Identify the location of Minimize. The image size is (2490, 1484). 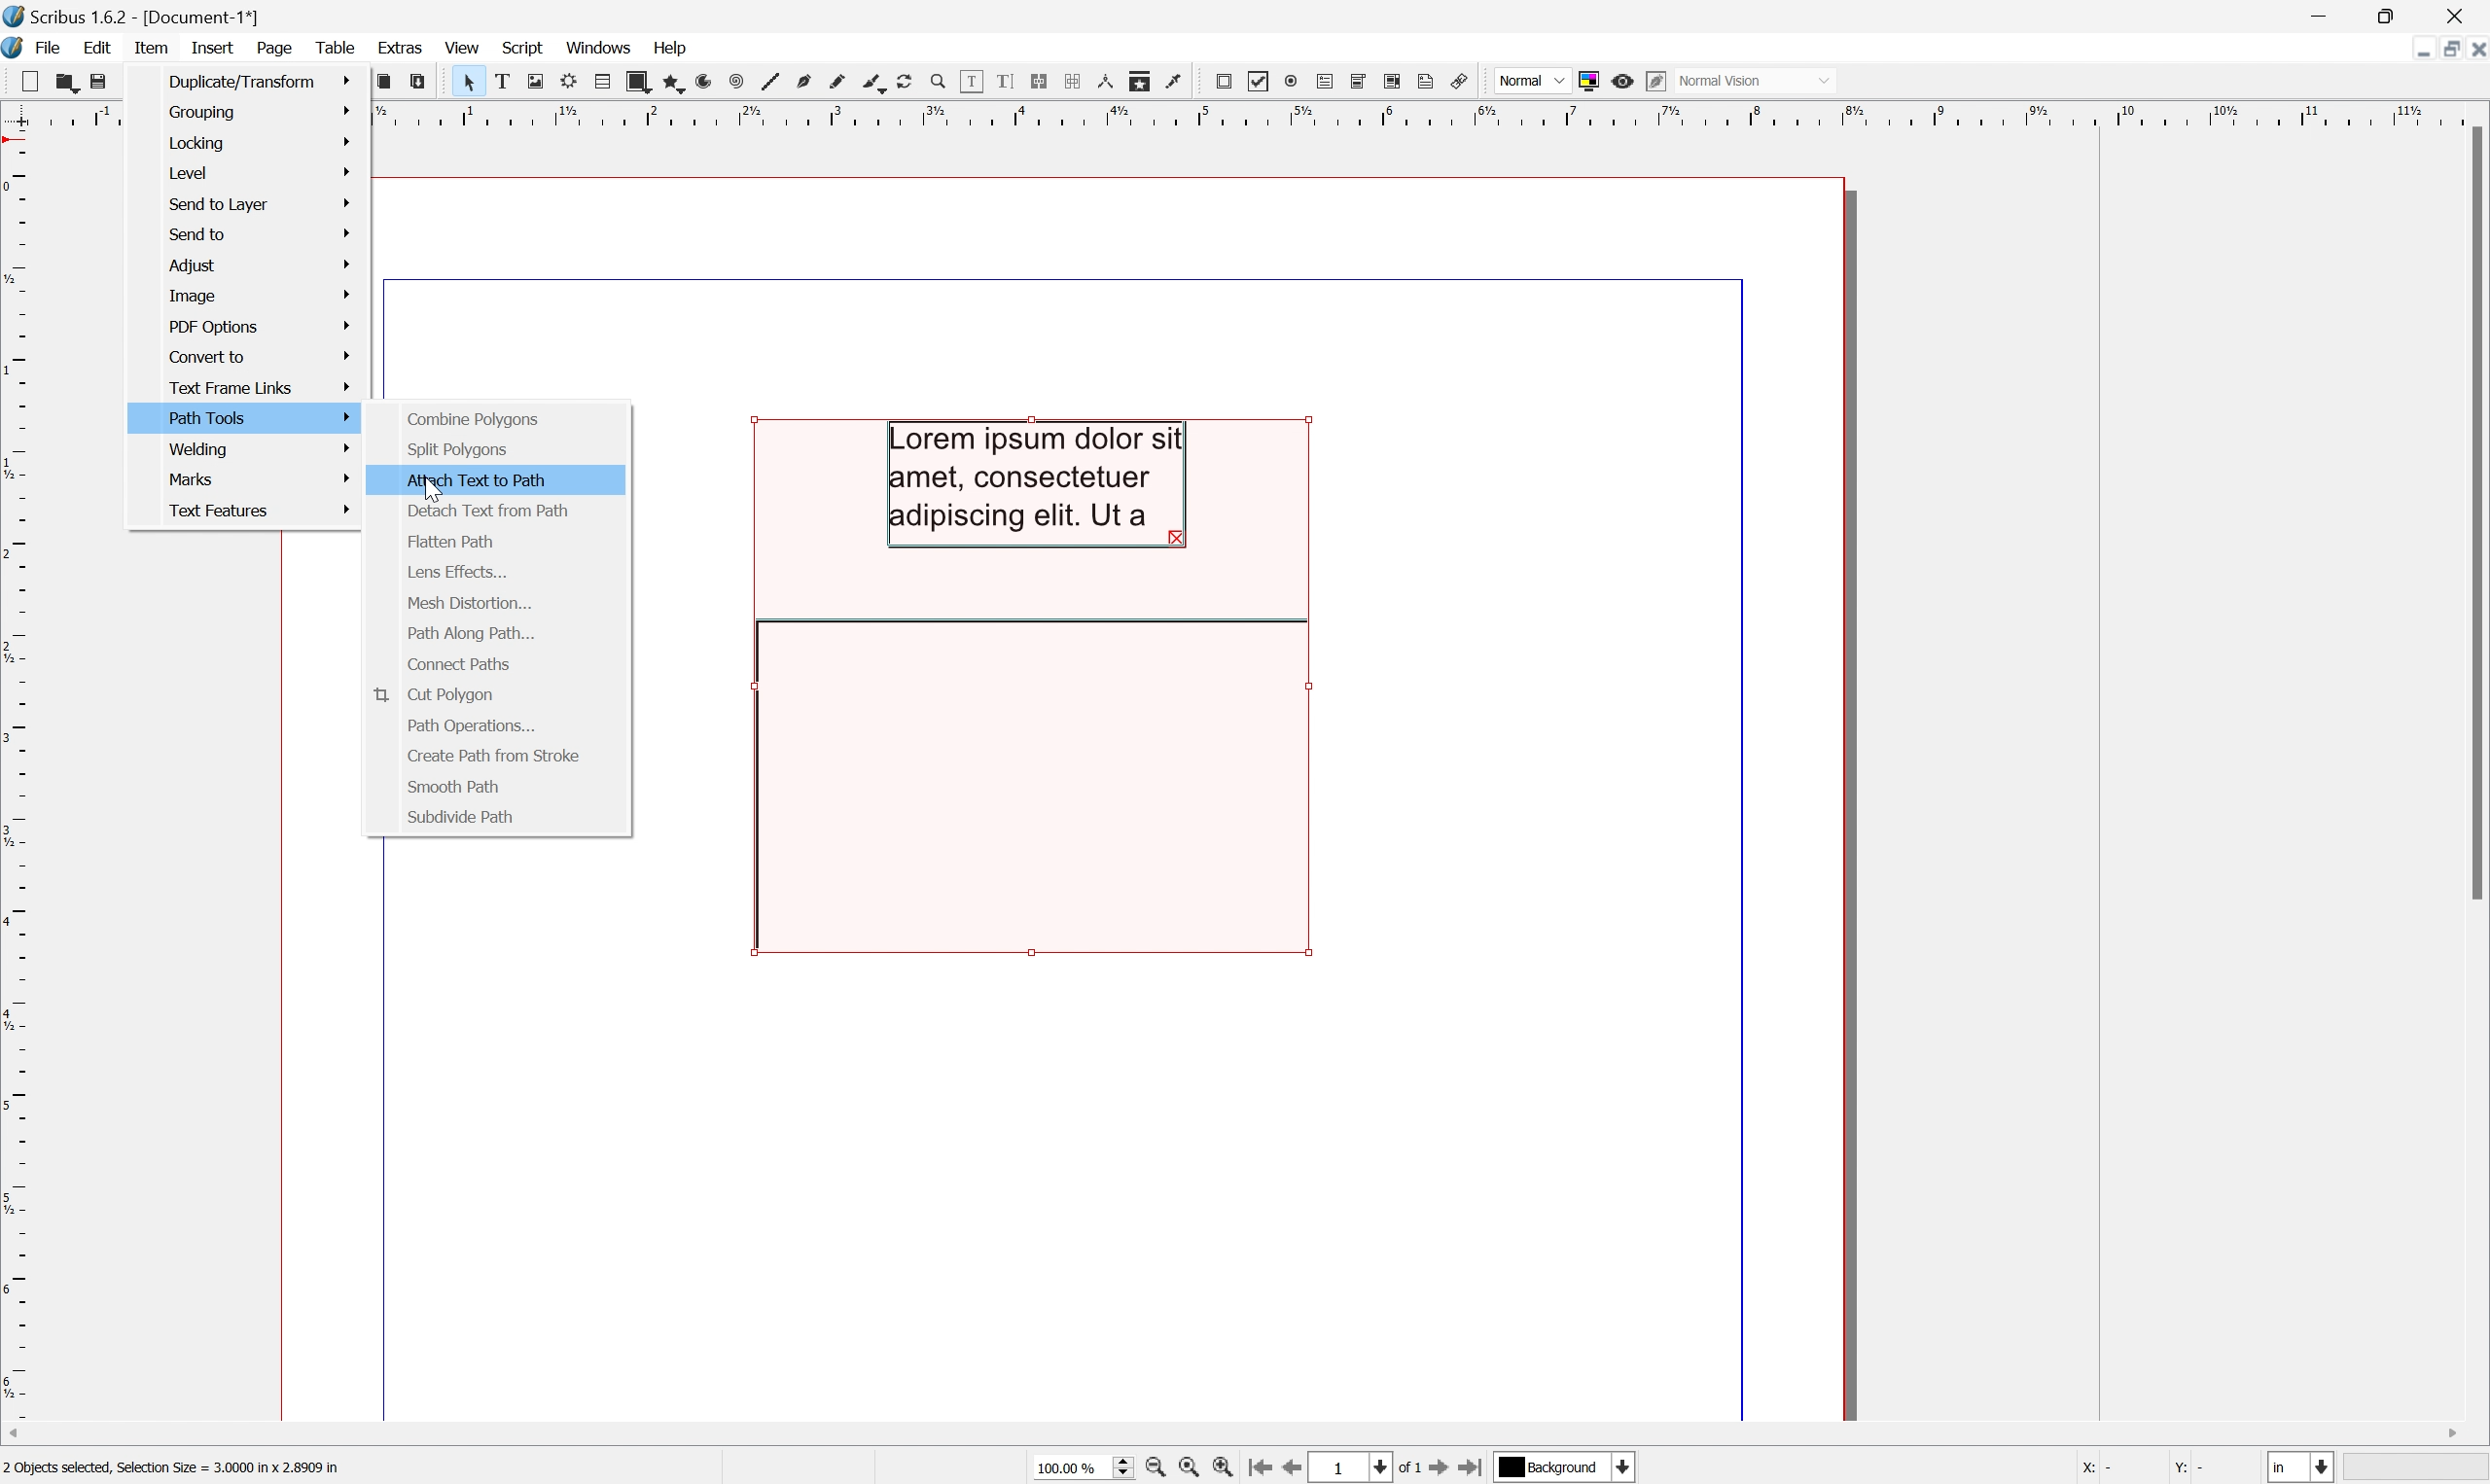
(2314, 14).